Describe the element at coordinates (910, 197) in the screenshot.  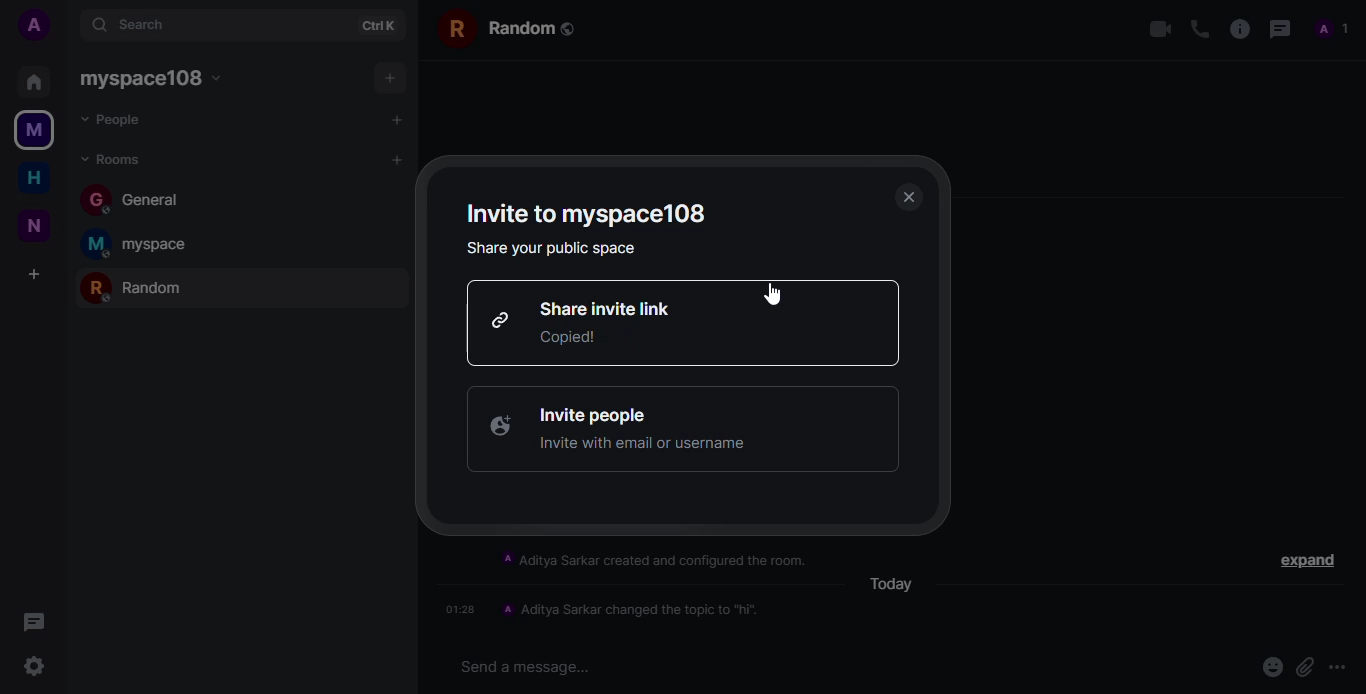
I see `close` at that location.